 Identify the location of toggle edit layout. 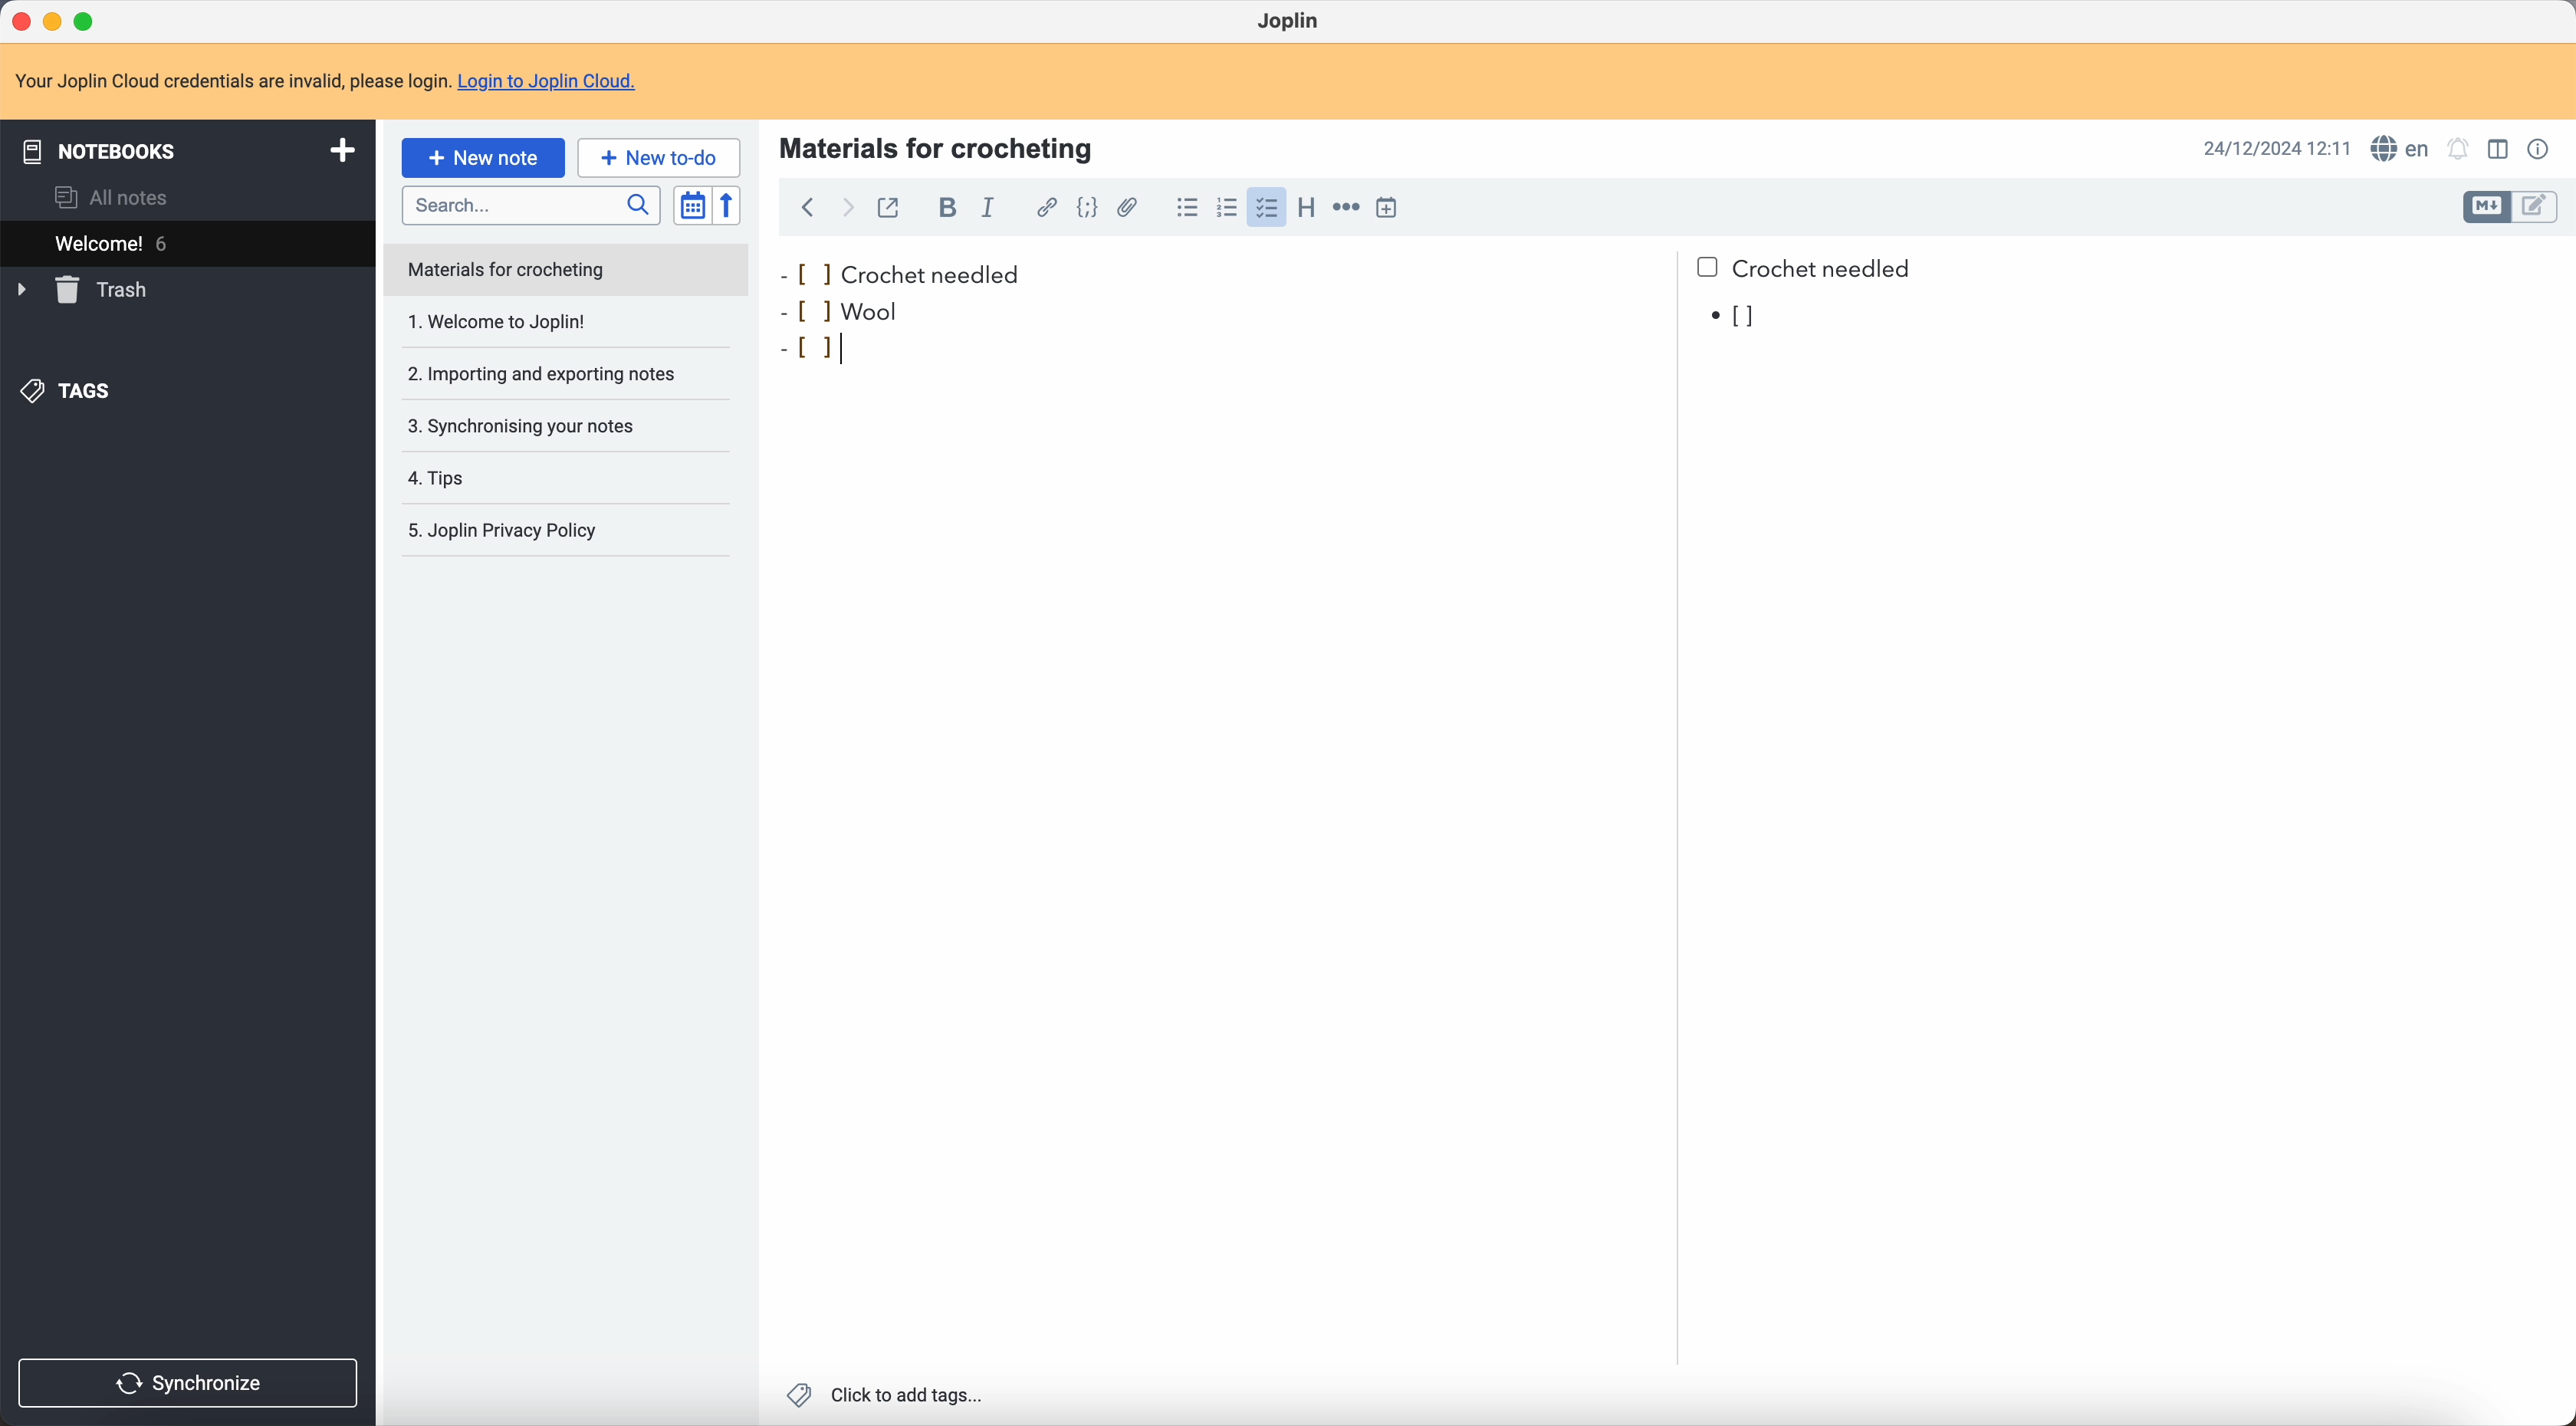
(2486, 208).